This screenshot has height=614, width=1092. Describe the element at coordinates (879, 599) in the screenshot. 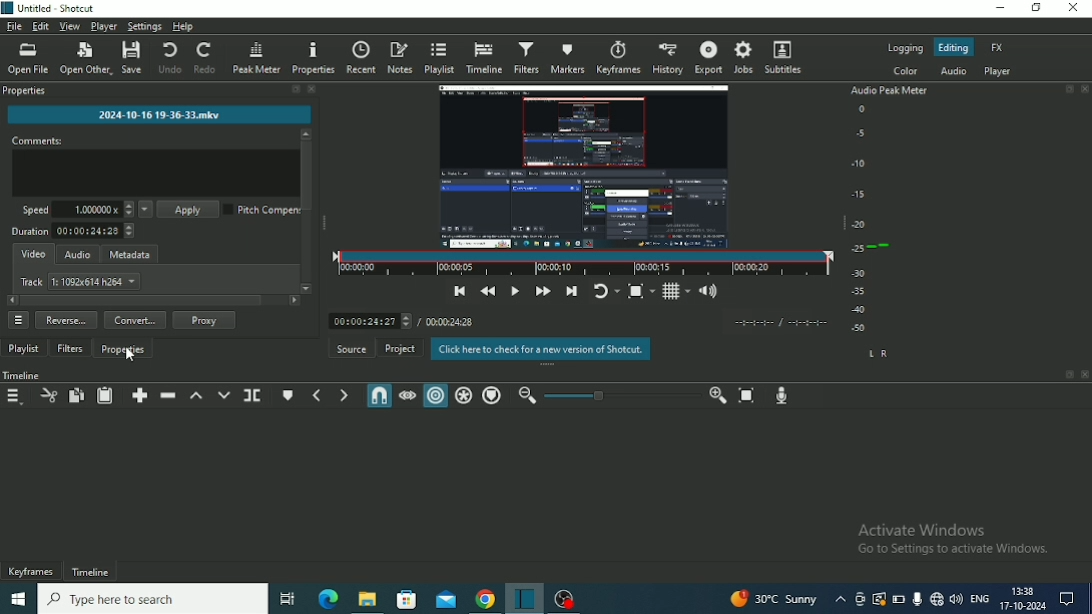

I see `Warning` at that location.